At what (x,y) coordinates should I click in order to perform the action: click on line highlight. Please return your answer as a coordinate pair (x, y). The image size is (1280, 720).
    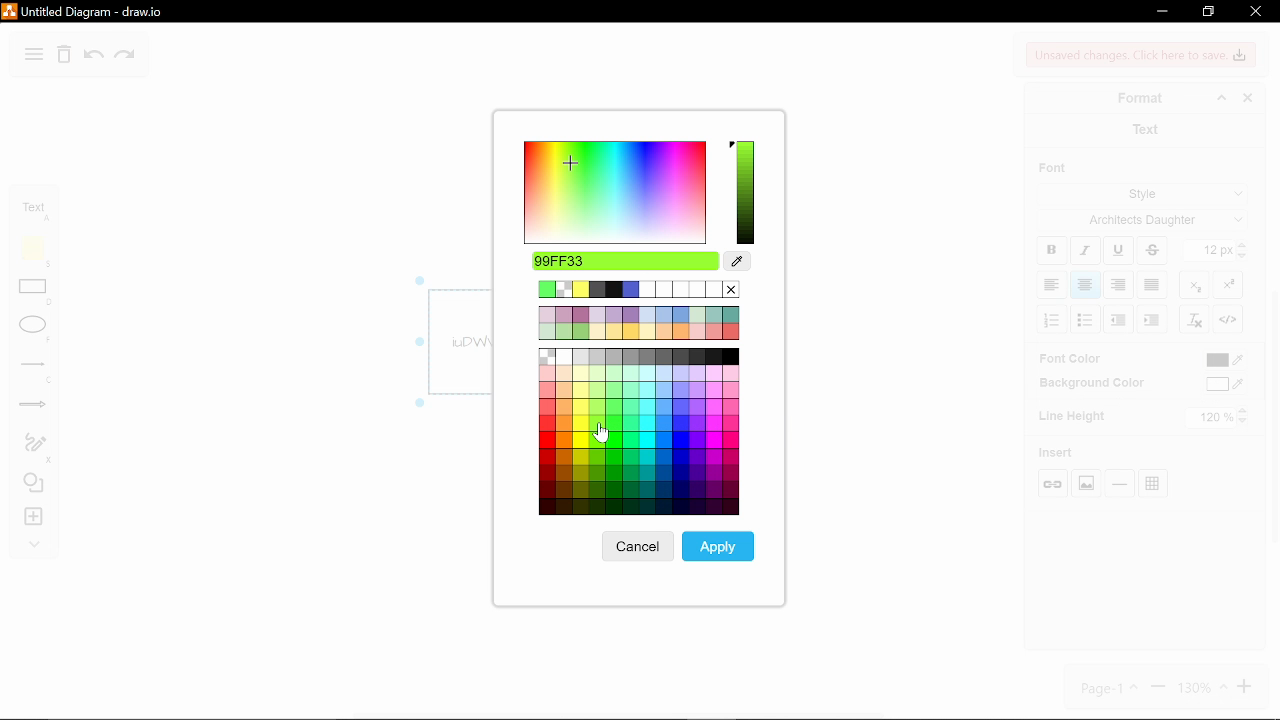
    Looking at the image, I should click on (1074, 416).